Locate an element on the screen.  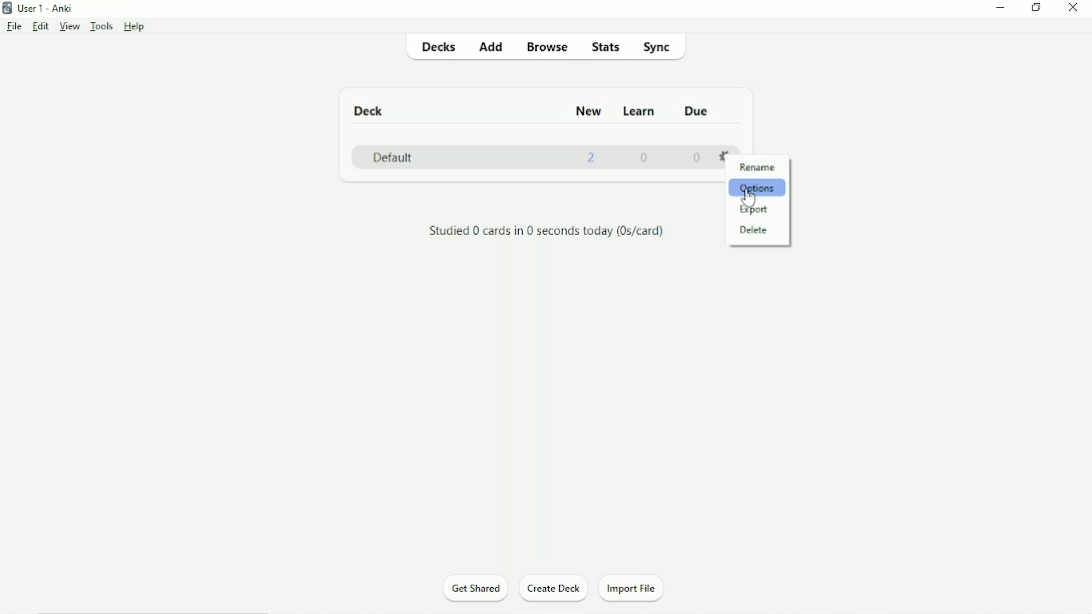
File is located at coordinates (14, 26).